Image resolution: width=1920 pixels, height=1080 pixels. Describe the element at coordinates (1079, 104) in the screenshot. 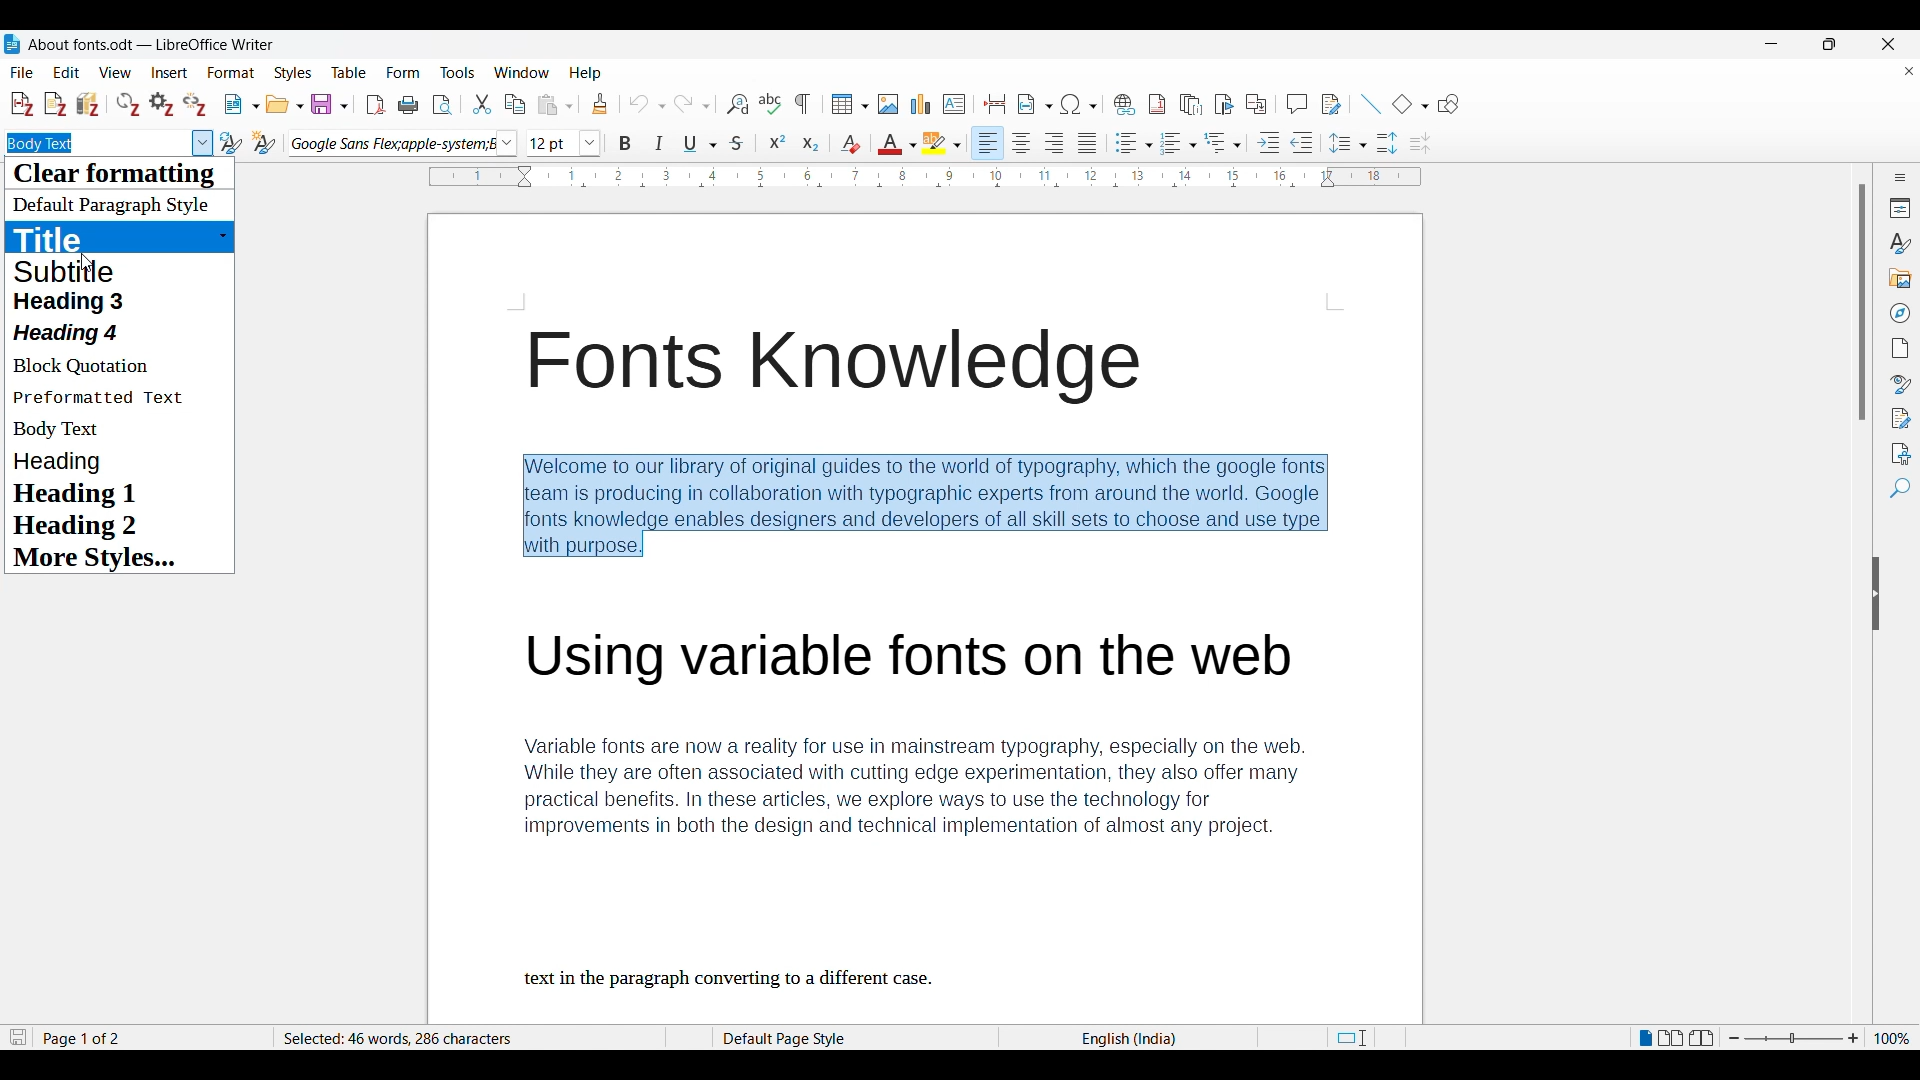

I see `Special character options` at that location.